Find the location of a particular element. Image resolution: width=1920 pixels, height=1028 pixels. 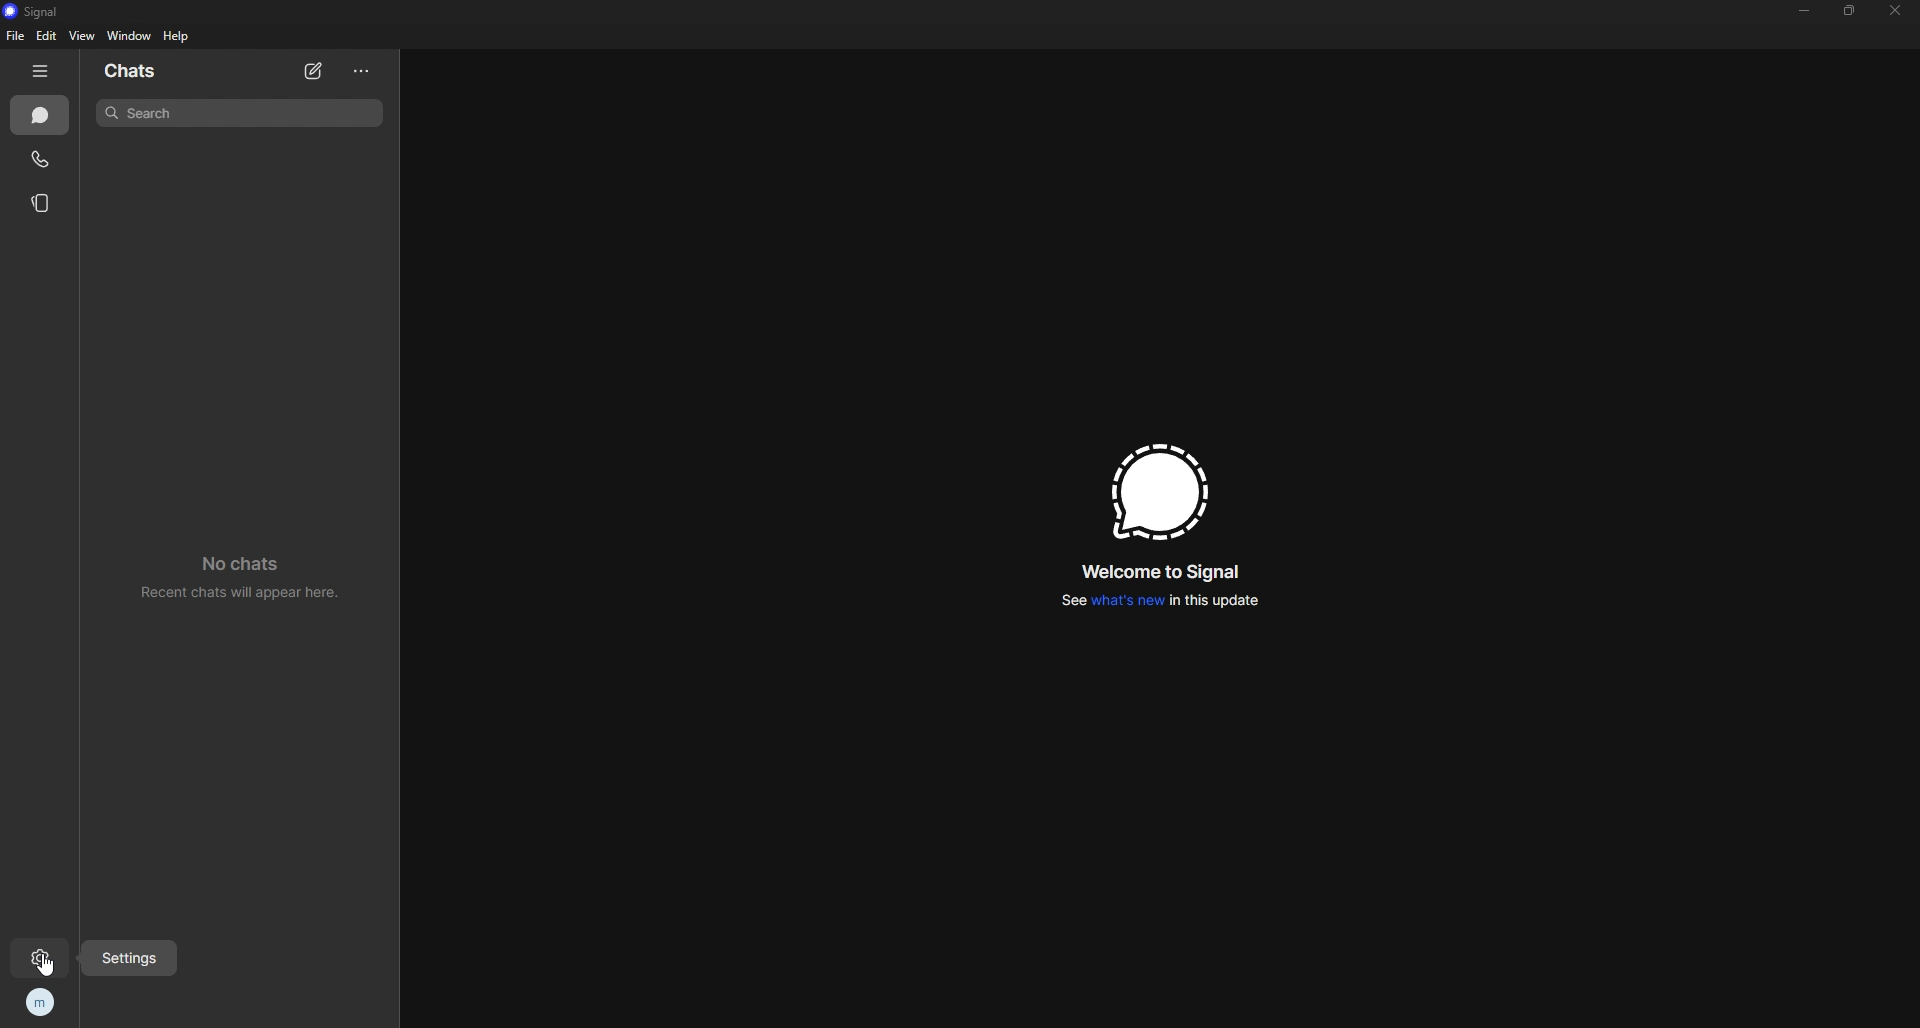

chats is located at coordinates (162, 69).